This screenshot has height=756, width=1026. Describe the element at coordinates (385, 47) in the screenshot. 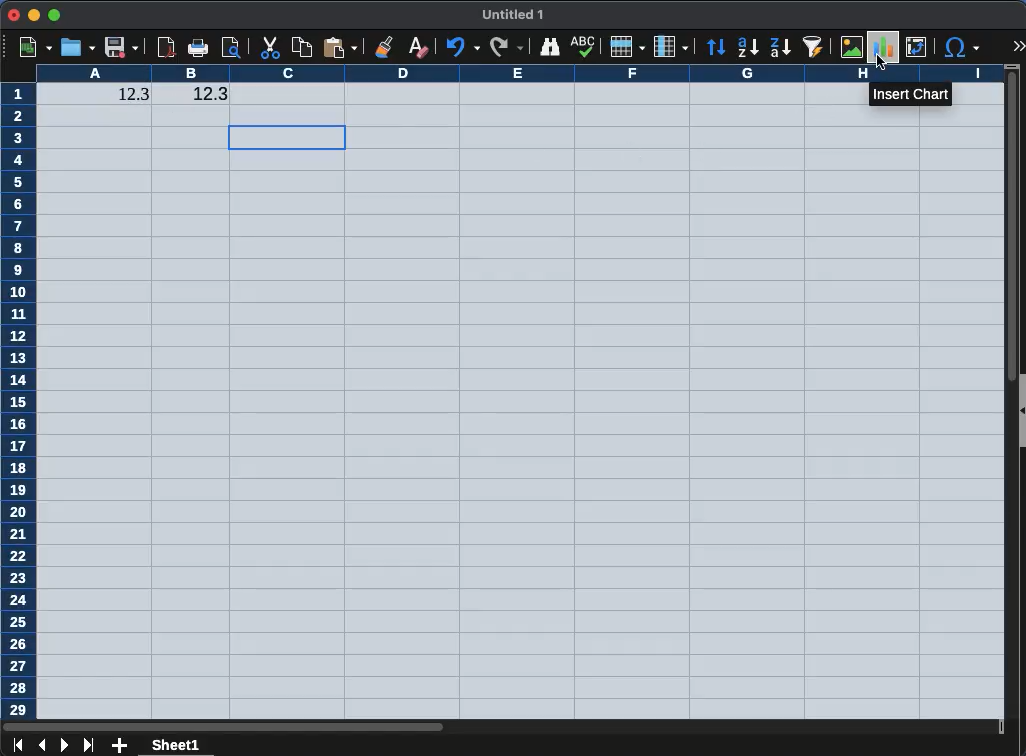

I see `clone formatting` at that location.